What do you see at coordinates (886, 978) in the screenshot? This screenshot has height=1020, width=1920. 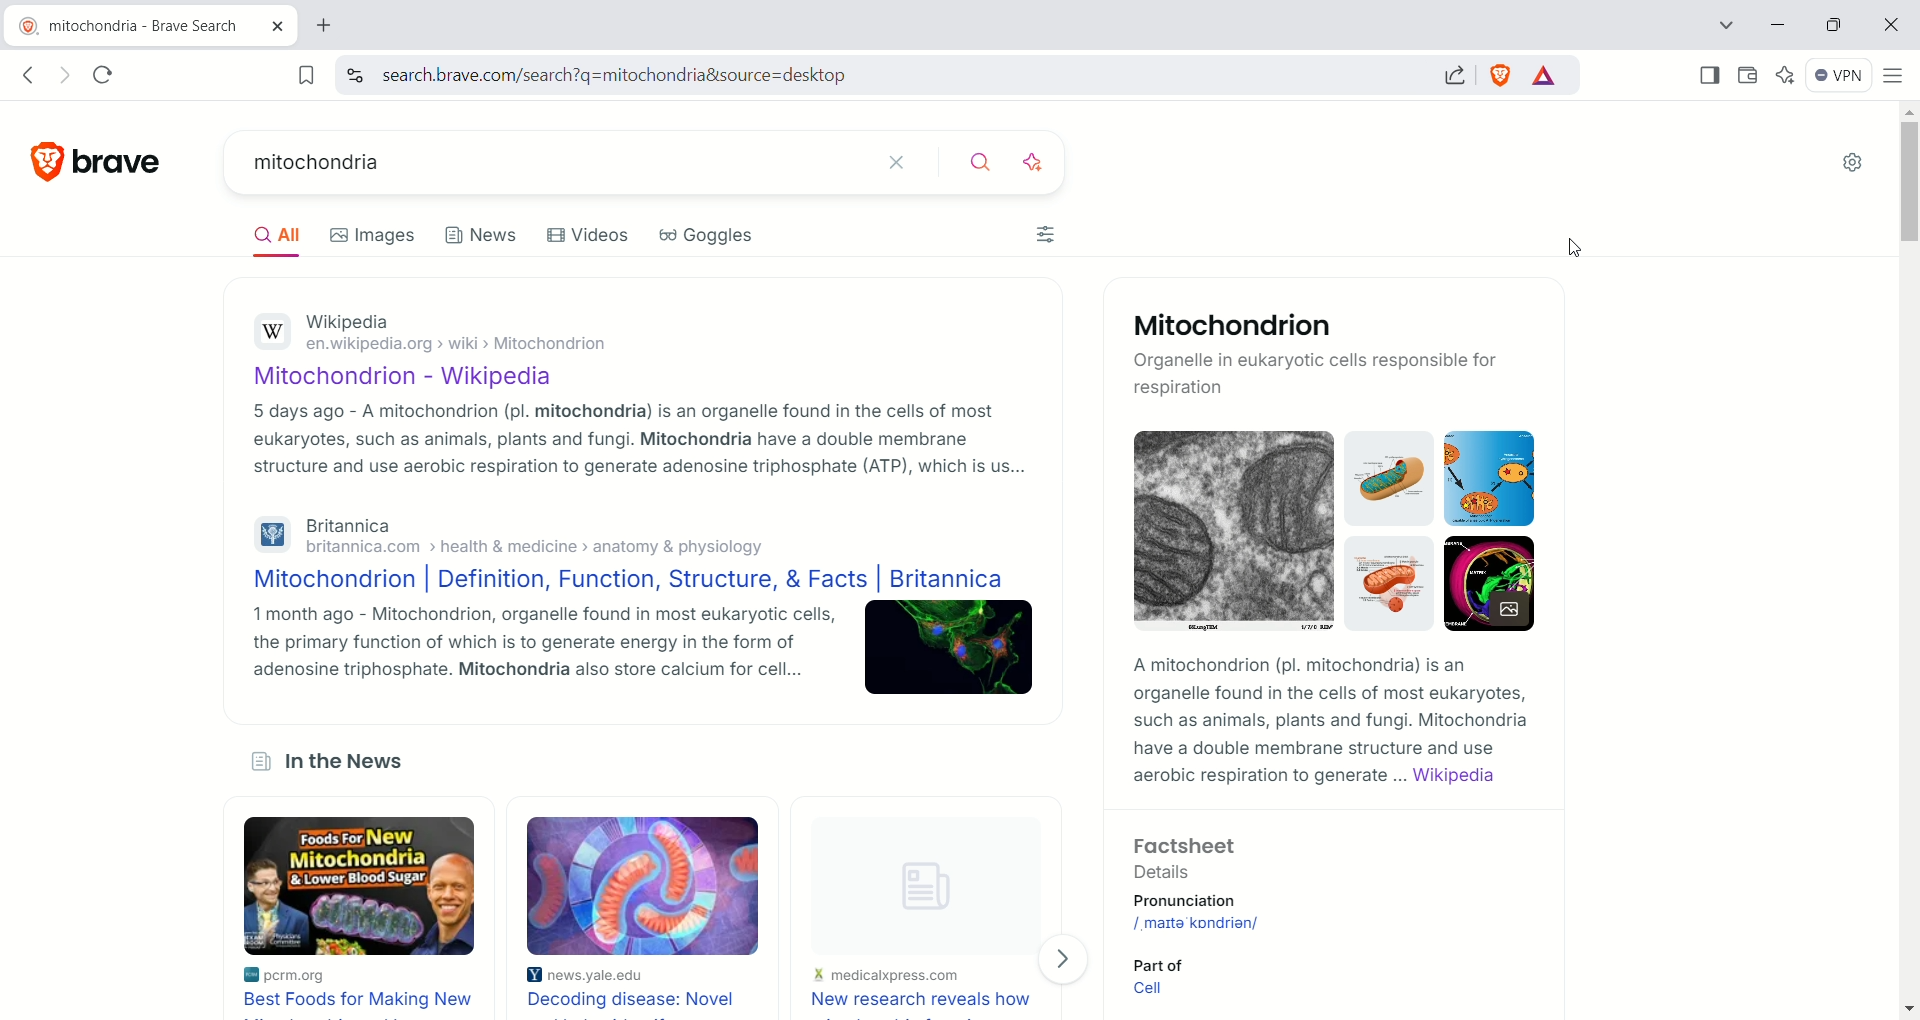 I see `medicalpress.com` at bounding box center [886, 978].